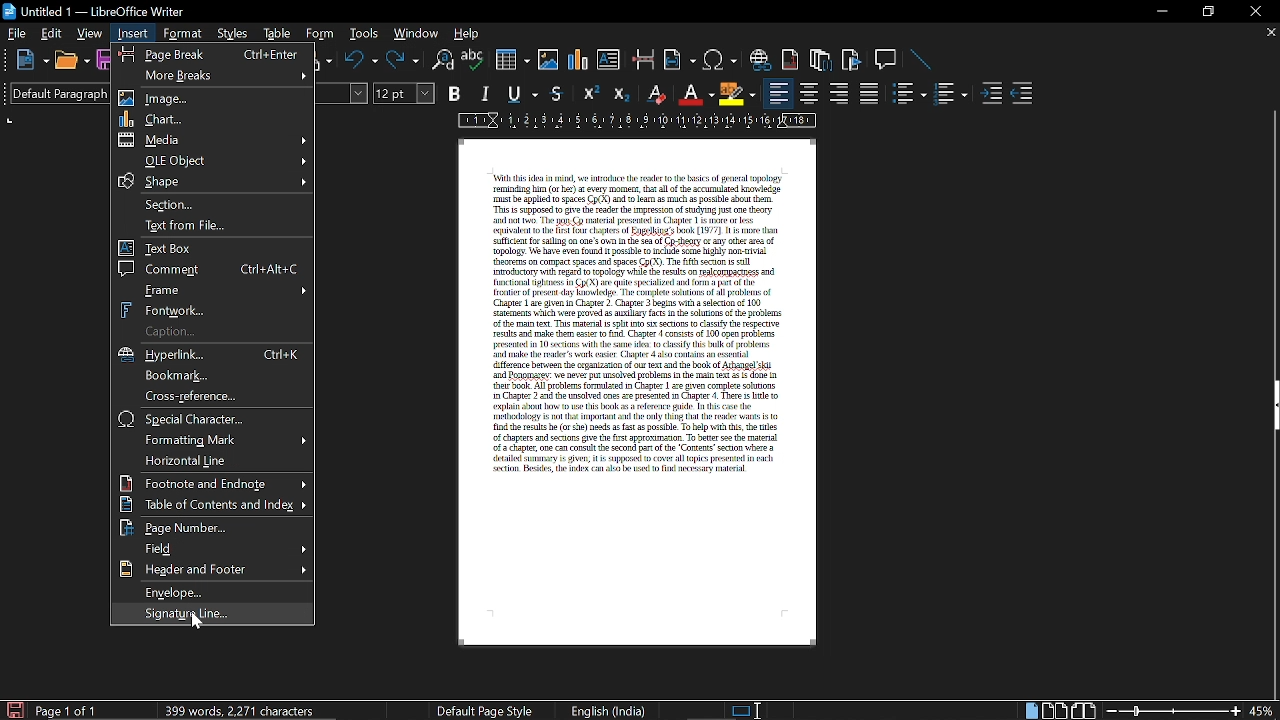 The image size is (1280, 720). I want to click on minimize, so click(1158, 10).